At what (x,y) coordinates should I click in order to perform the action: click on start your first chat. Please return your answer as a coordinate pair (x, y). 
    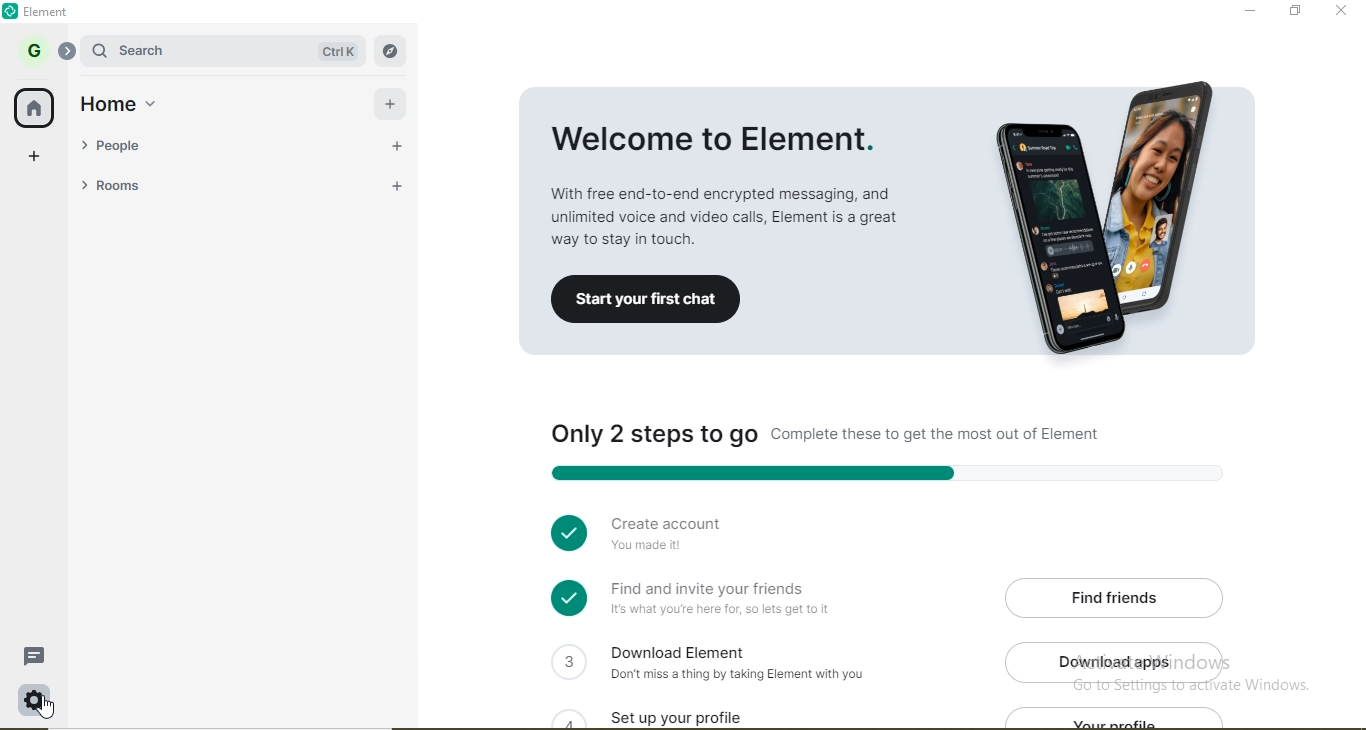
    Looking at the image, I should click on (645, 301).